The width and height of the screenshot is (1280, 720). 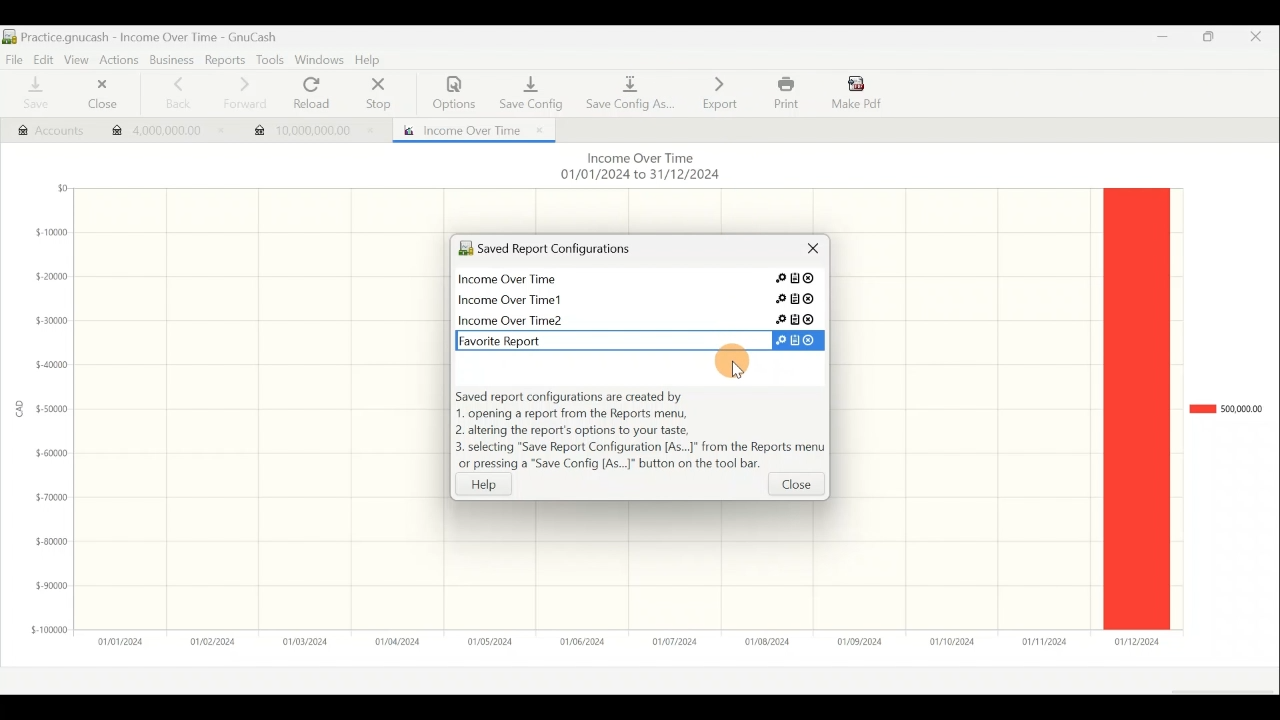 What do you see at coordinates (640, 432) in the screenshot?
I see `Ways saved report configurations are created` at bounding box center [640, 432].